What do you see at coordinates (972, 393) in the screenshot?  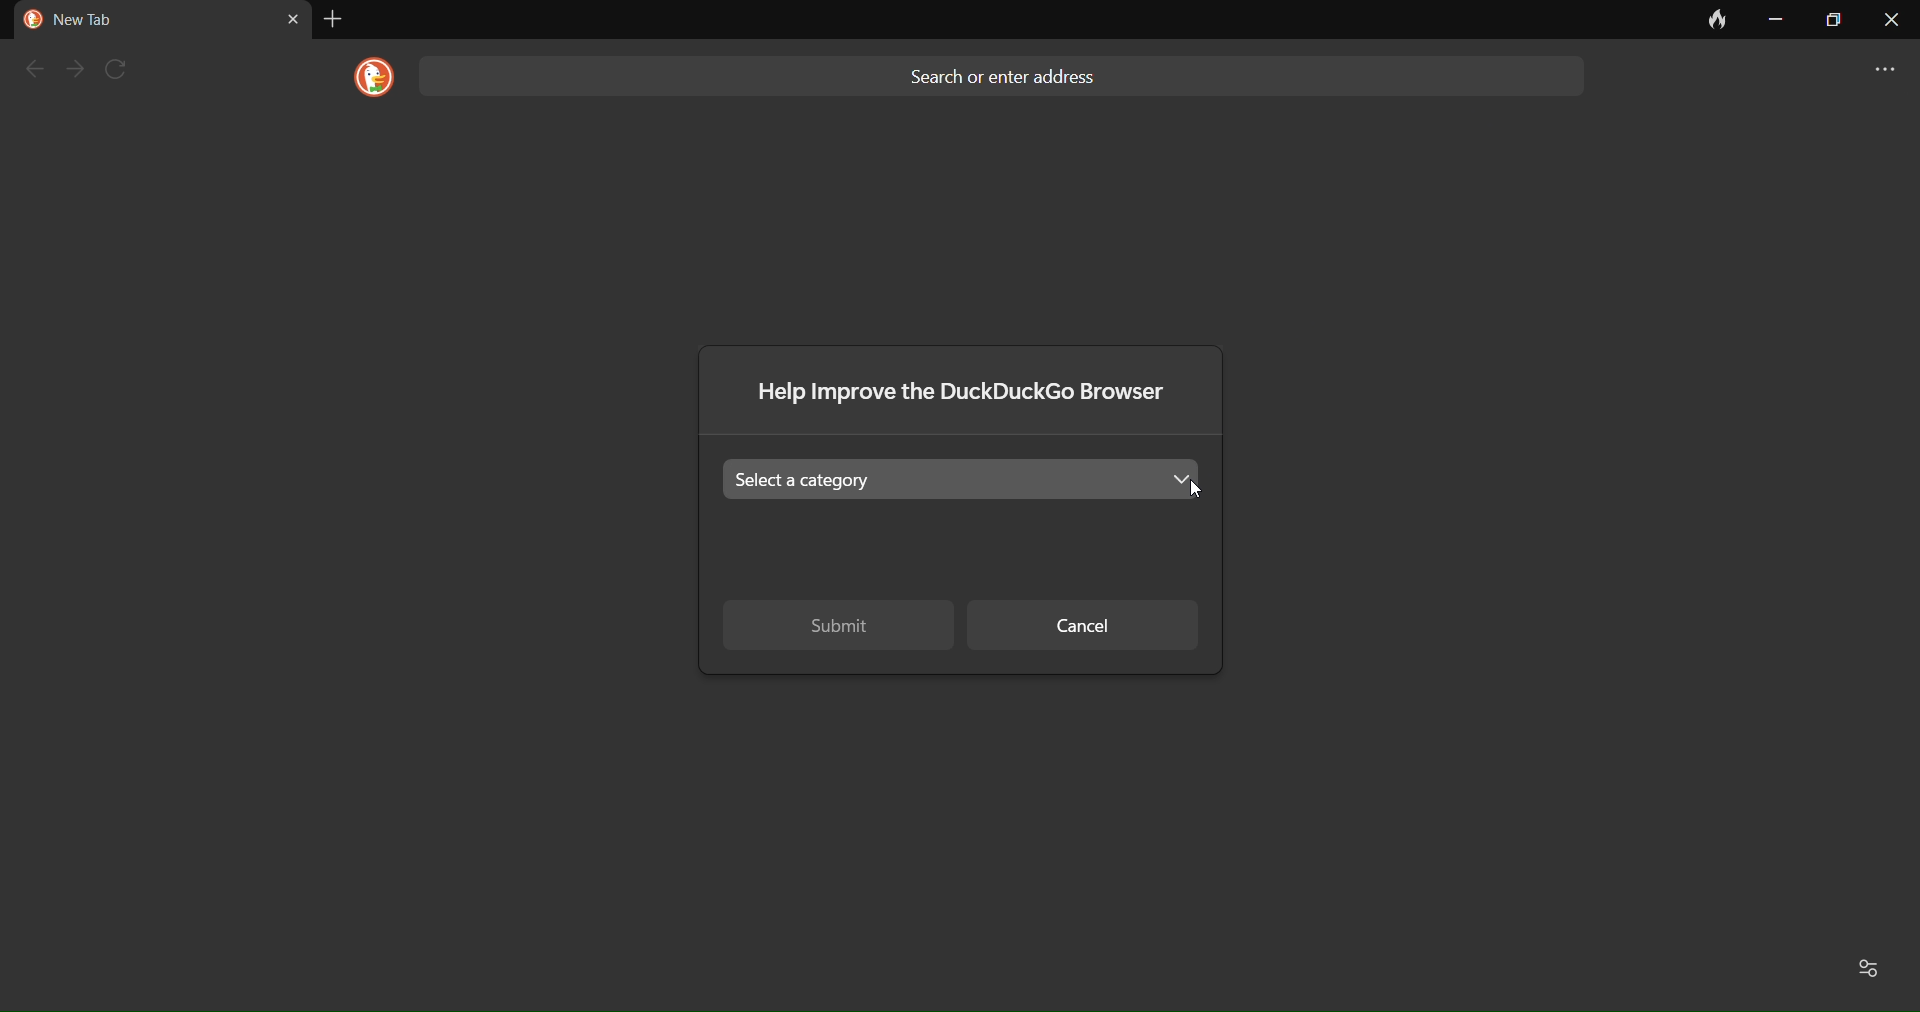 I see `Help improve the DuckDuckGo browser` at bounding box center [972, 393].